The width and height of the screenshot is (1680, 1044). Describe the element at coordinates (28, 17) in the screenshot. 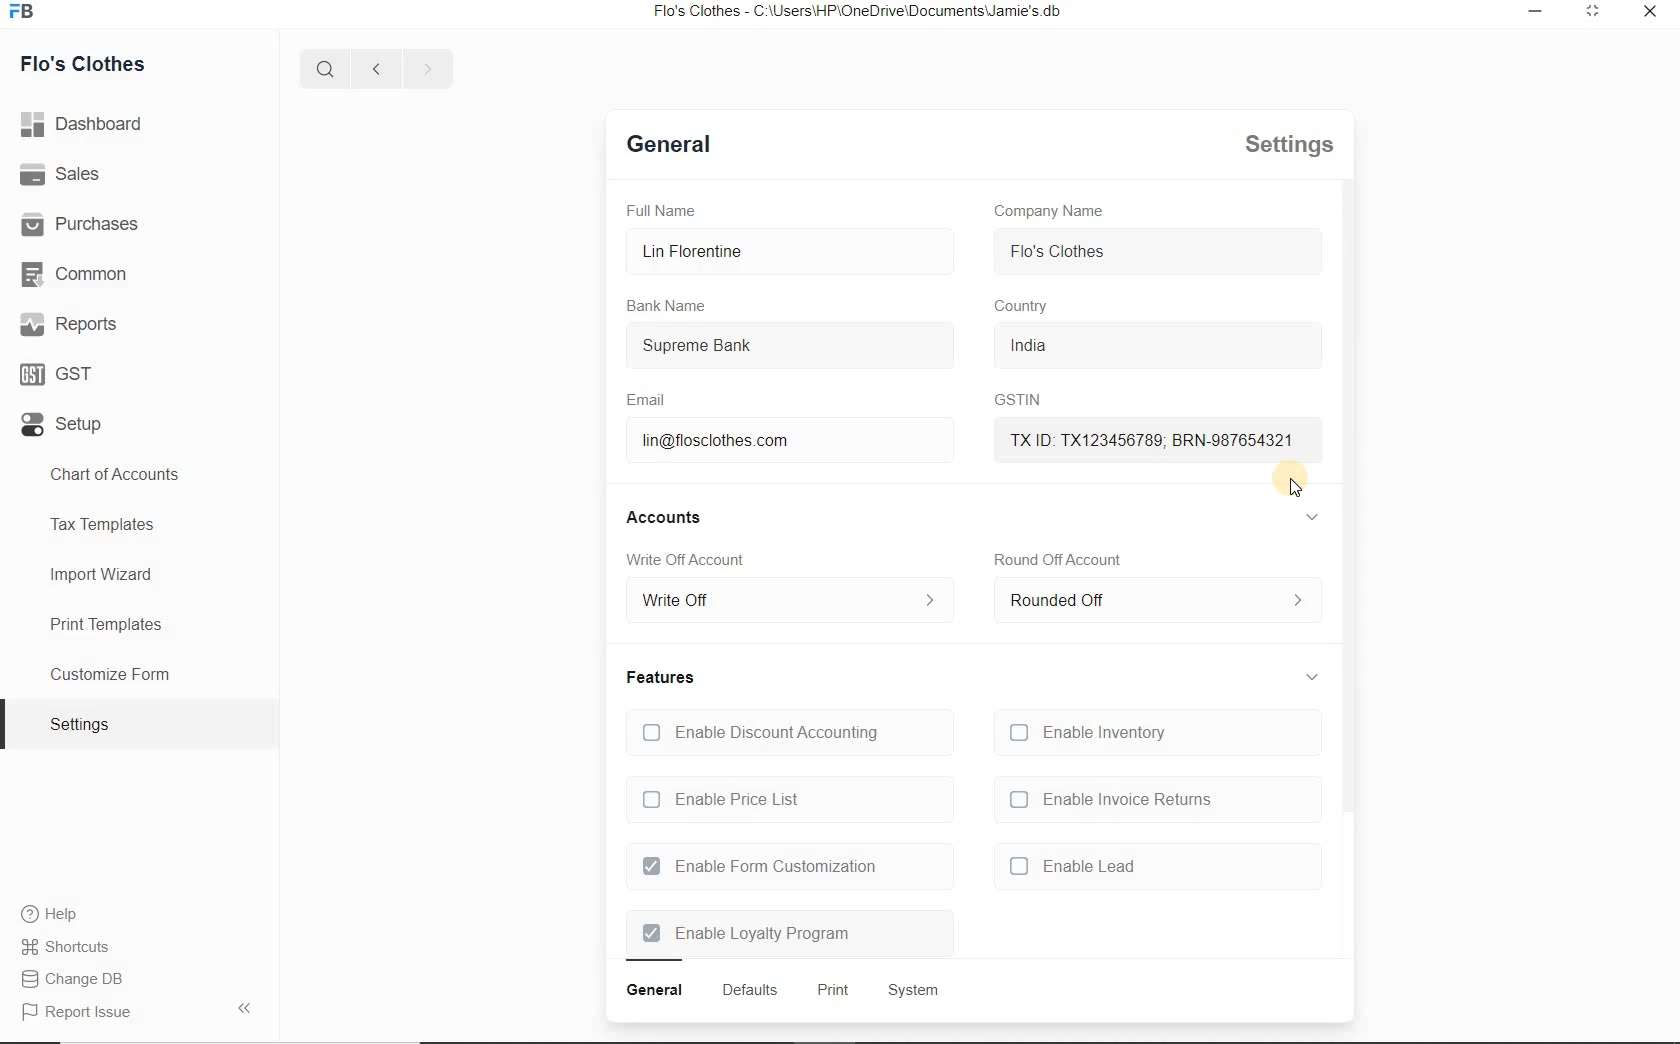

I see `icon` at that location.